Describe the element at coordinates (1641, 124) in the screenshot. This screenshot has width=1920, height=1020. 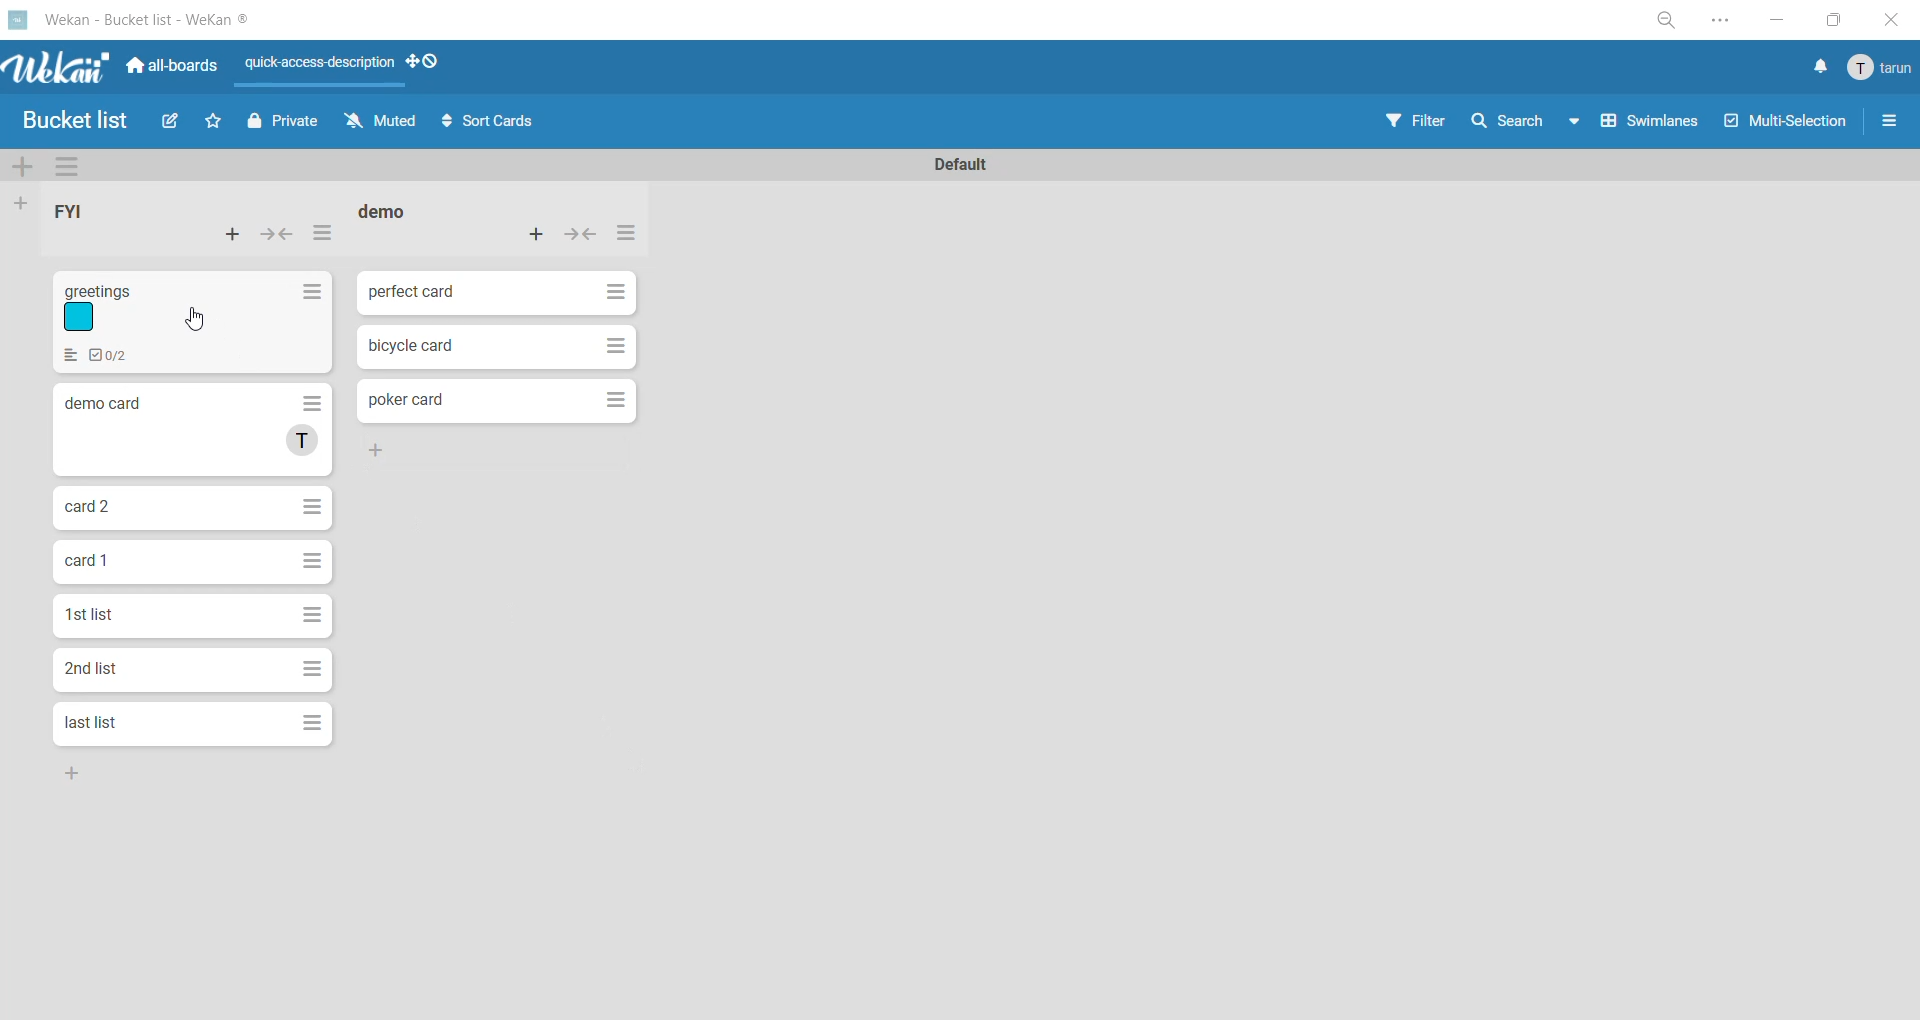
I see `swimlanes` at that location.